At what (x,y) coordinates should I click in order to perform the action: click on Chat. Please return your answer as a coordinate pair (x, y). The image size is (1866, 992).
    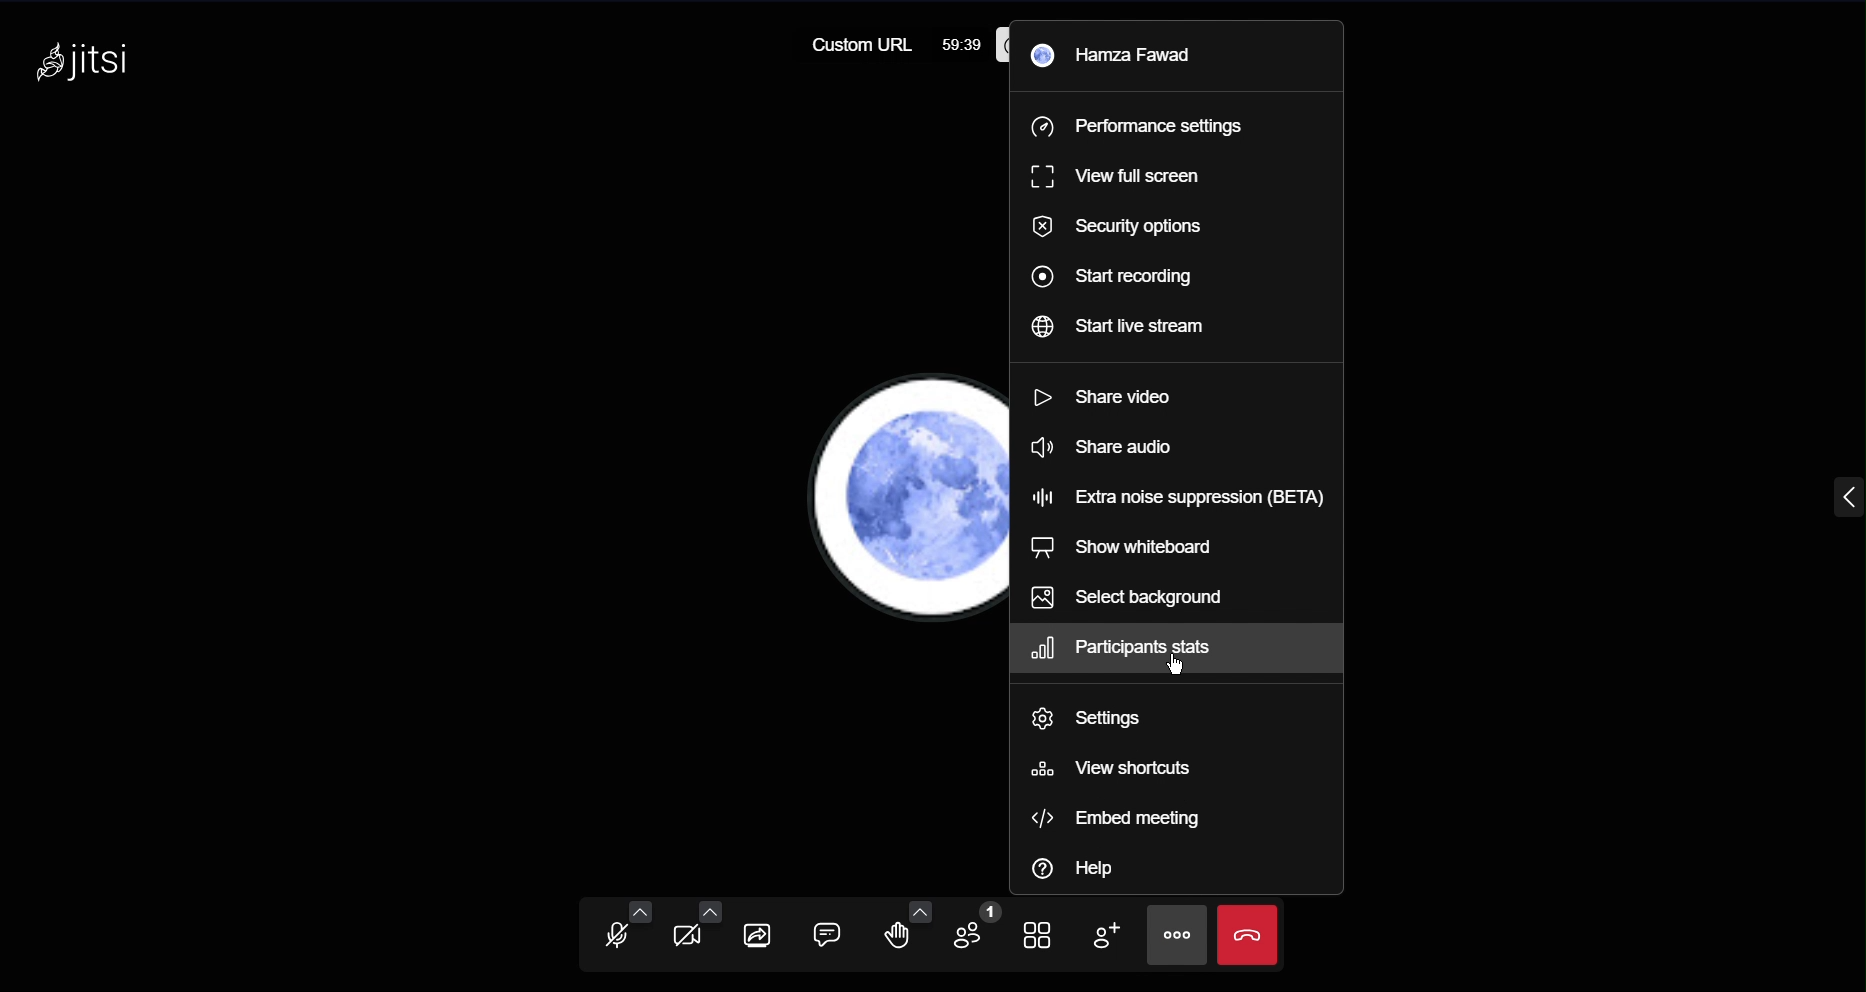
    Looking at the image, I should click on (834, 935).